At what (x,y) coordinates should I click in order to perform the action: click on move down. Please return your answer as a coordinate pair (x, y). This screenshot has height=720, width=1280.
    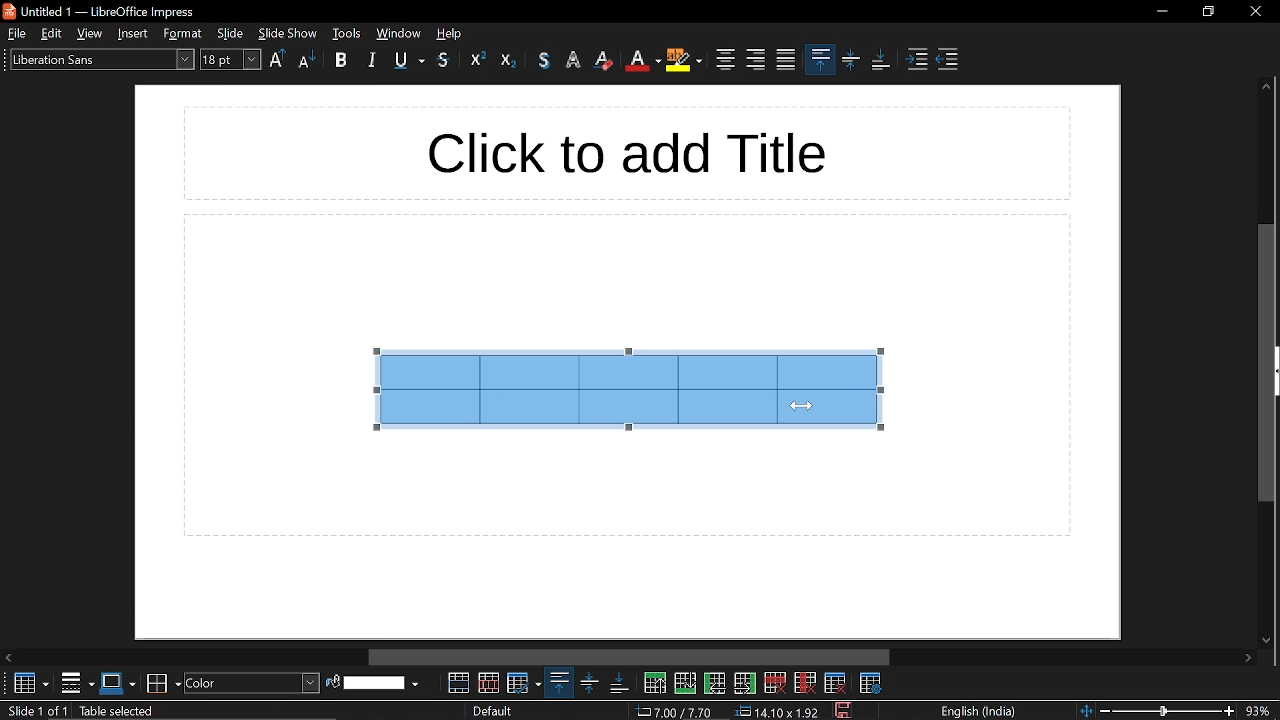
    Looking at the image, I should click on (1268, 638).